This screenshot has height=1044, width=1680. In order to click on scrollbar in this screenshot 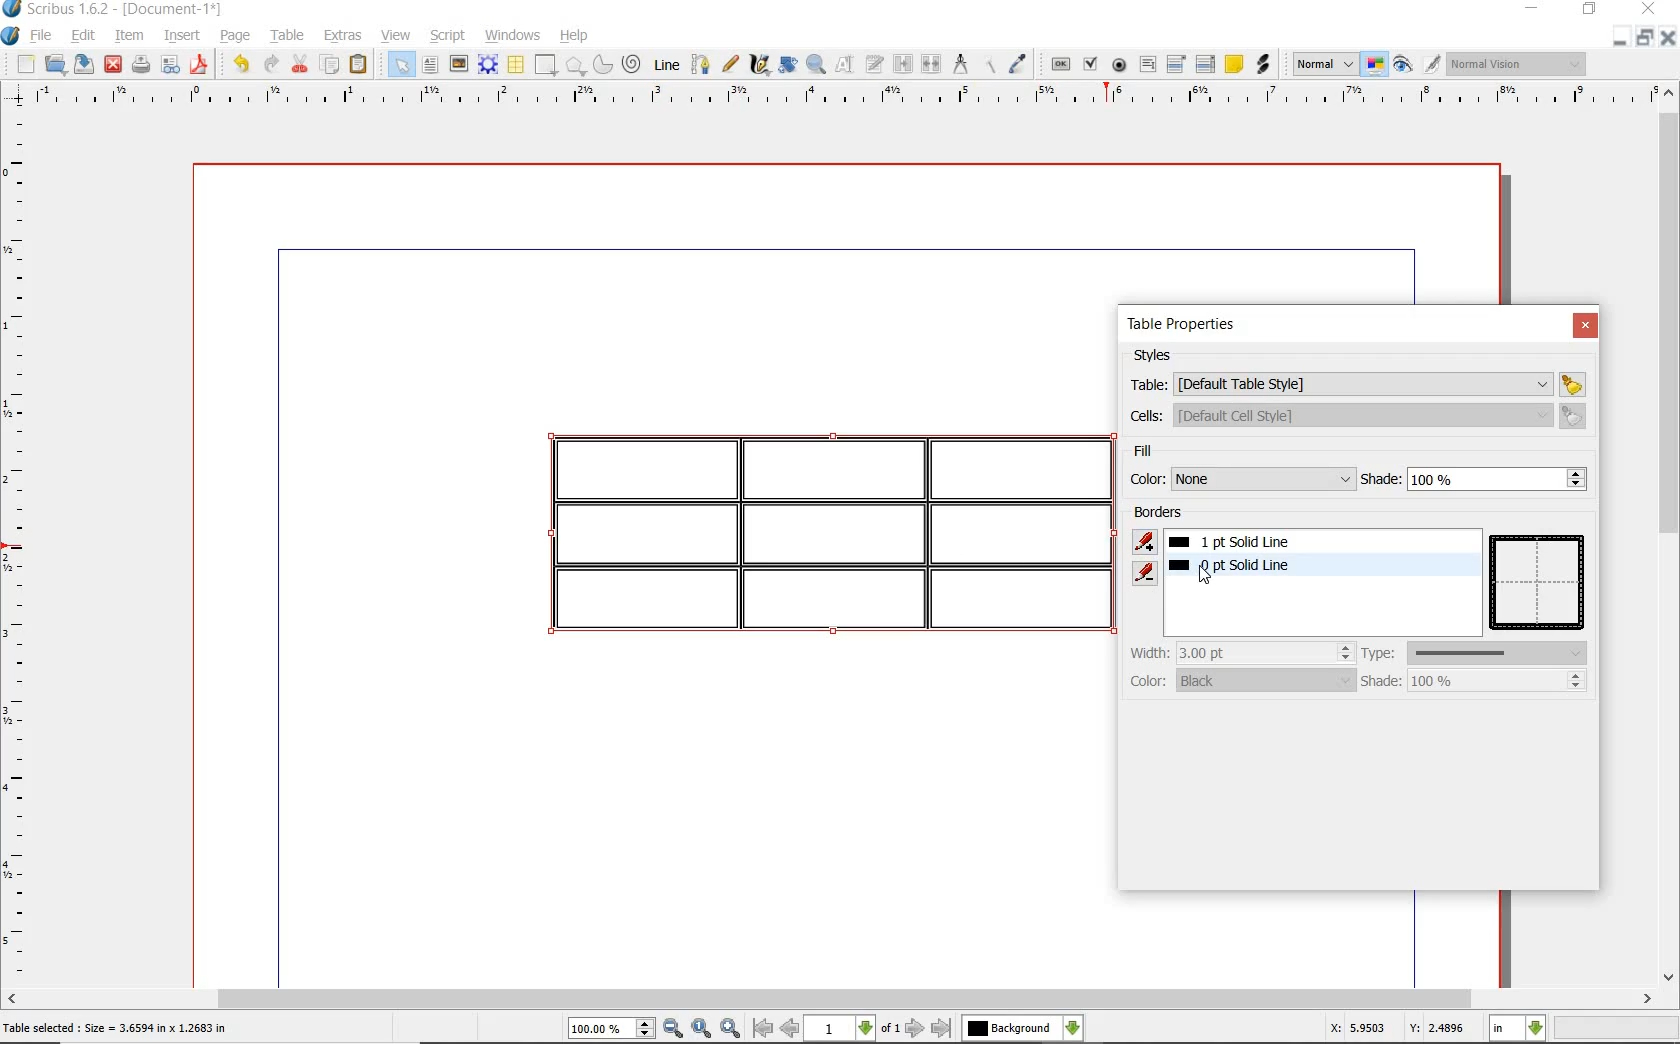, I will do `click(840, 999)`.